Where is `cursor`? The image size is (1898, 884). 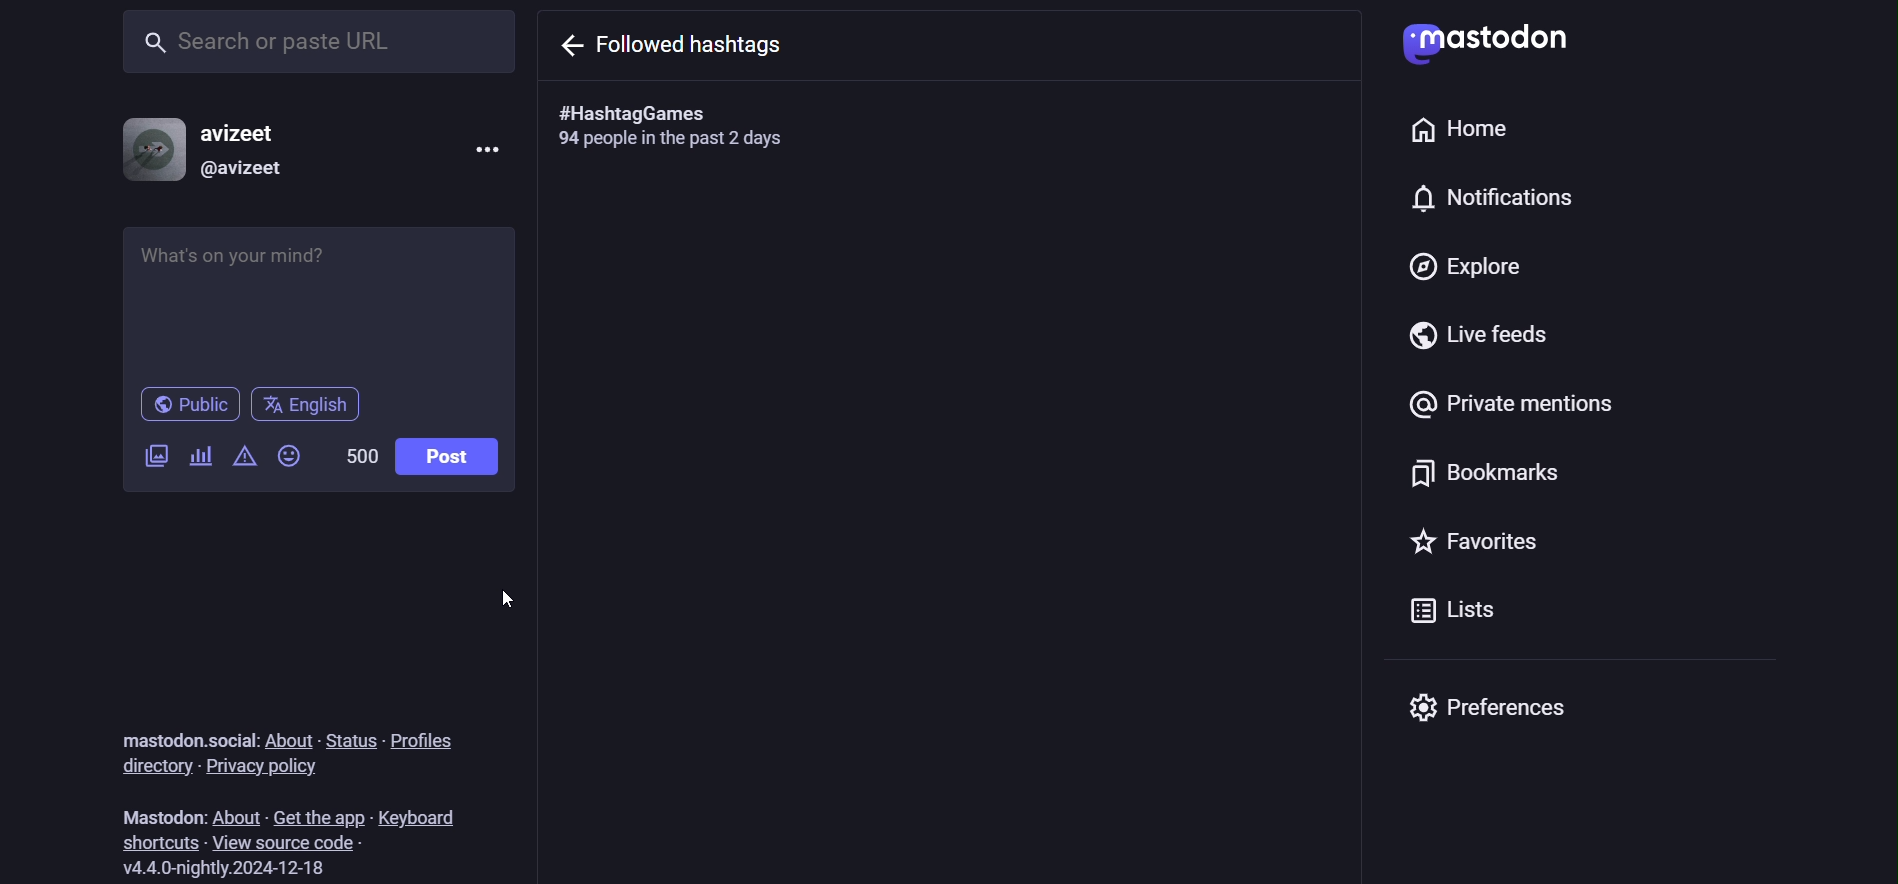
cursor is located at coordinates (512, 602).